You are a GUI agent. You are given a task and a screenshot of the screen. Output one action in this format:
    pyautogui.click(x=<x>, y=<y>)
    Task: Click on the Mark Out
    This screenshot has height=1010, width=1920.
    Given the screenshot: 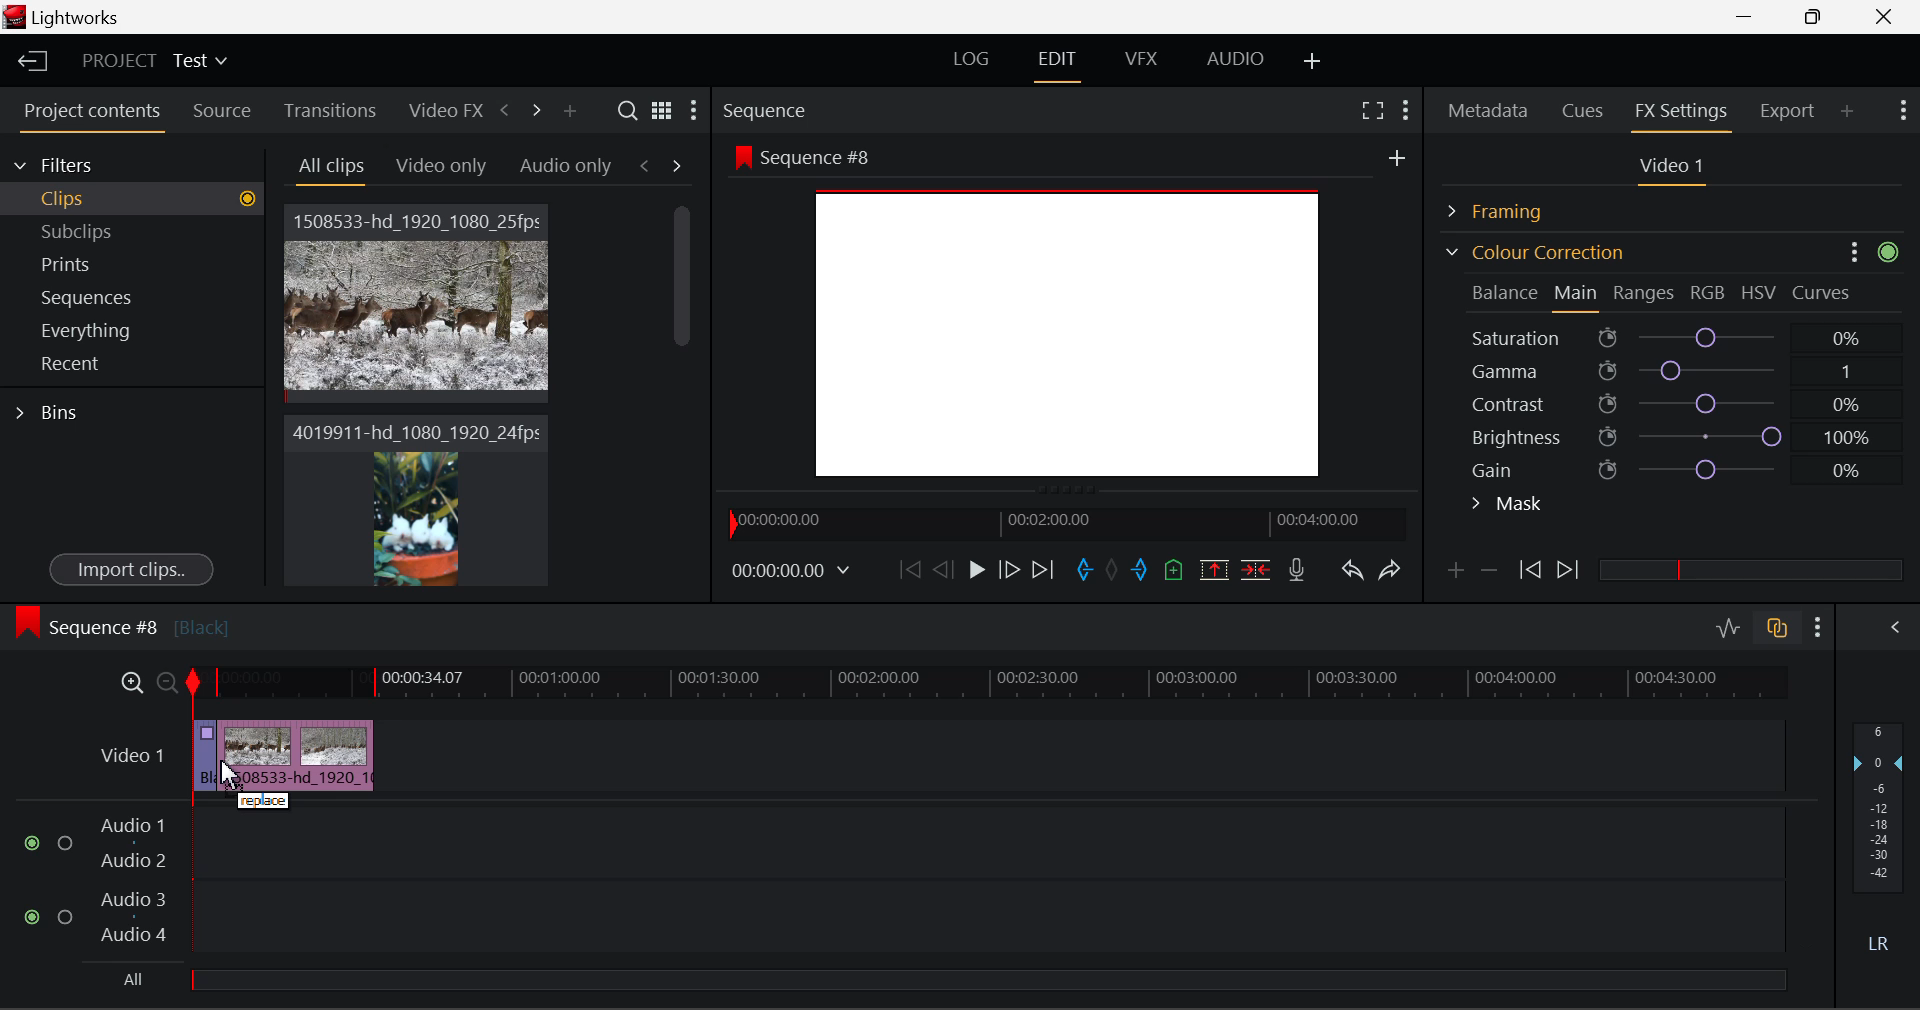 What is the action you would take?
    pyautogui.click(x=1142, y=571)
    